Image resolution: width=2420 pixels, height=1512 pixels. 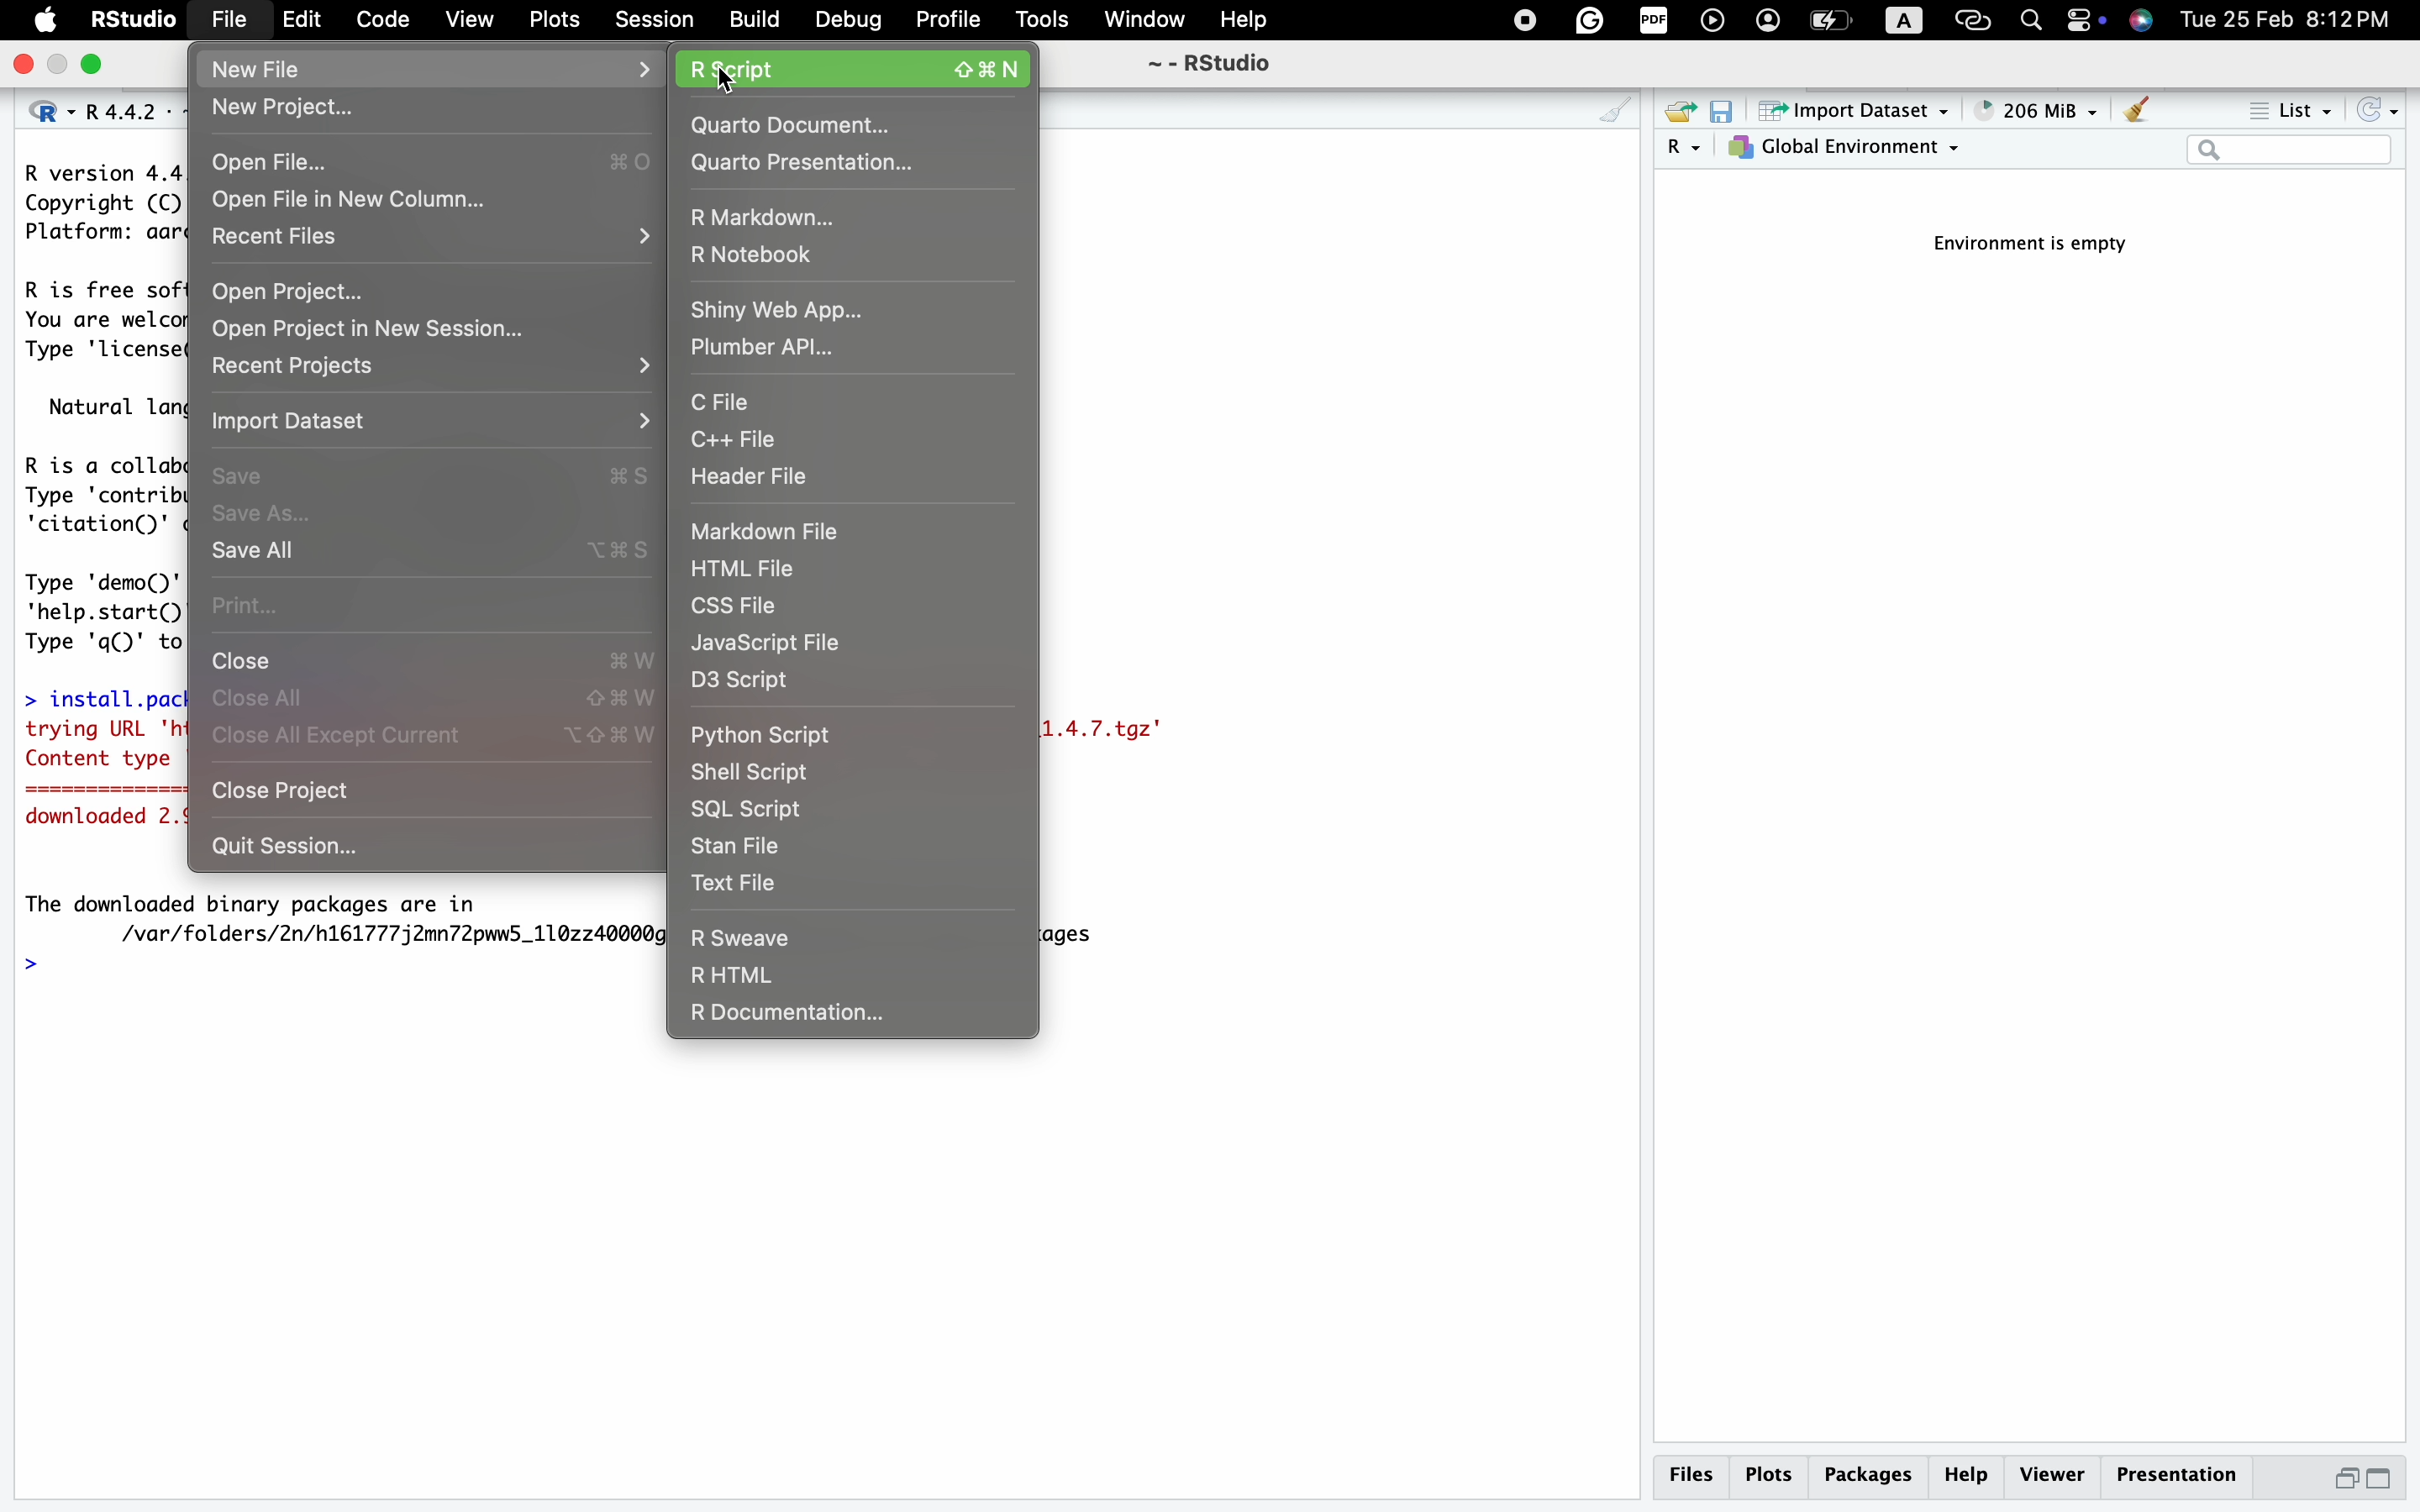 What do you see at coordinates (826, 686) in the screenshot?
I see `D3 script` at bounding box center [826, 686].